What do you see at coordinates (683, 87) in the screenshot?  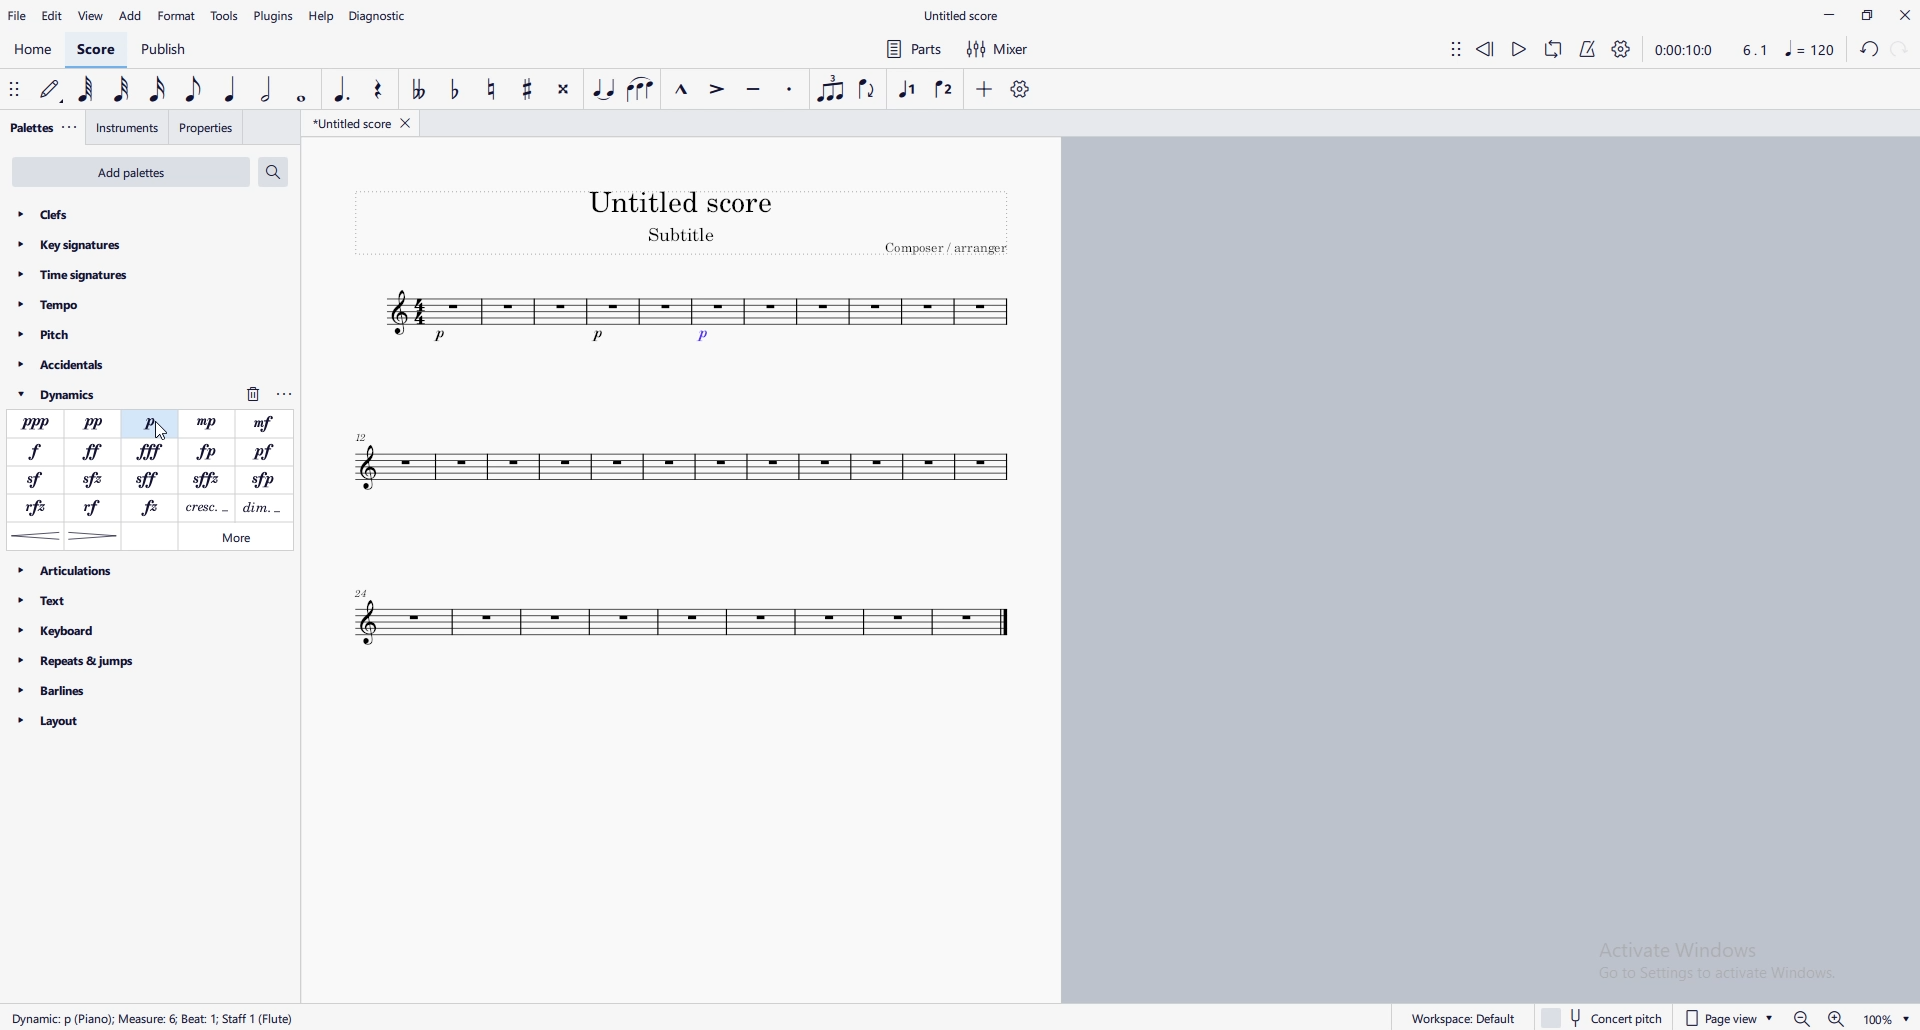 I see `marcato` at bounding box center [683, 87].